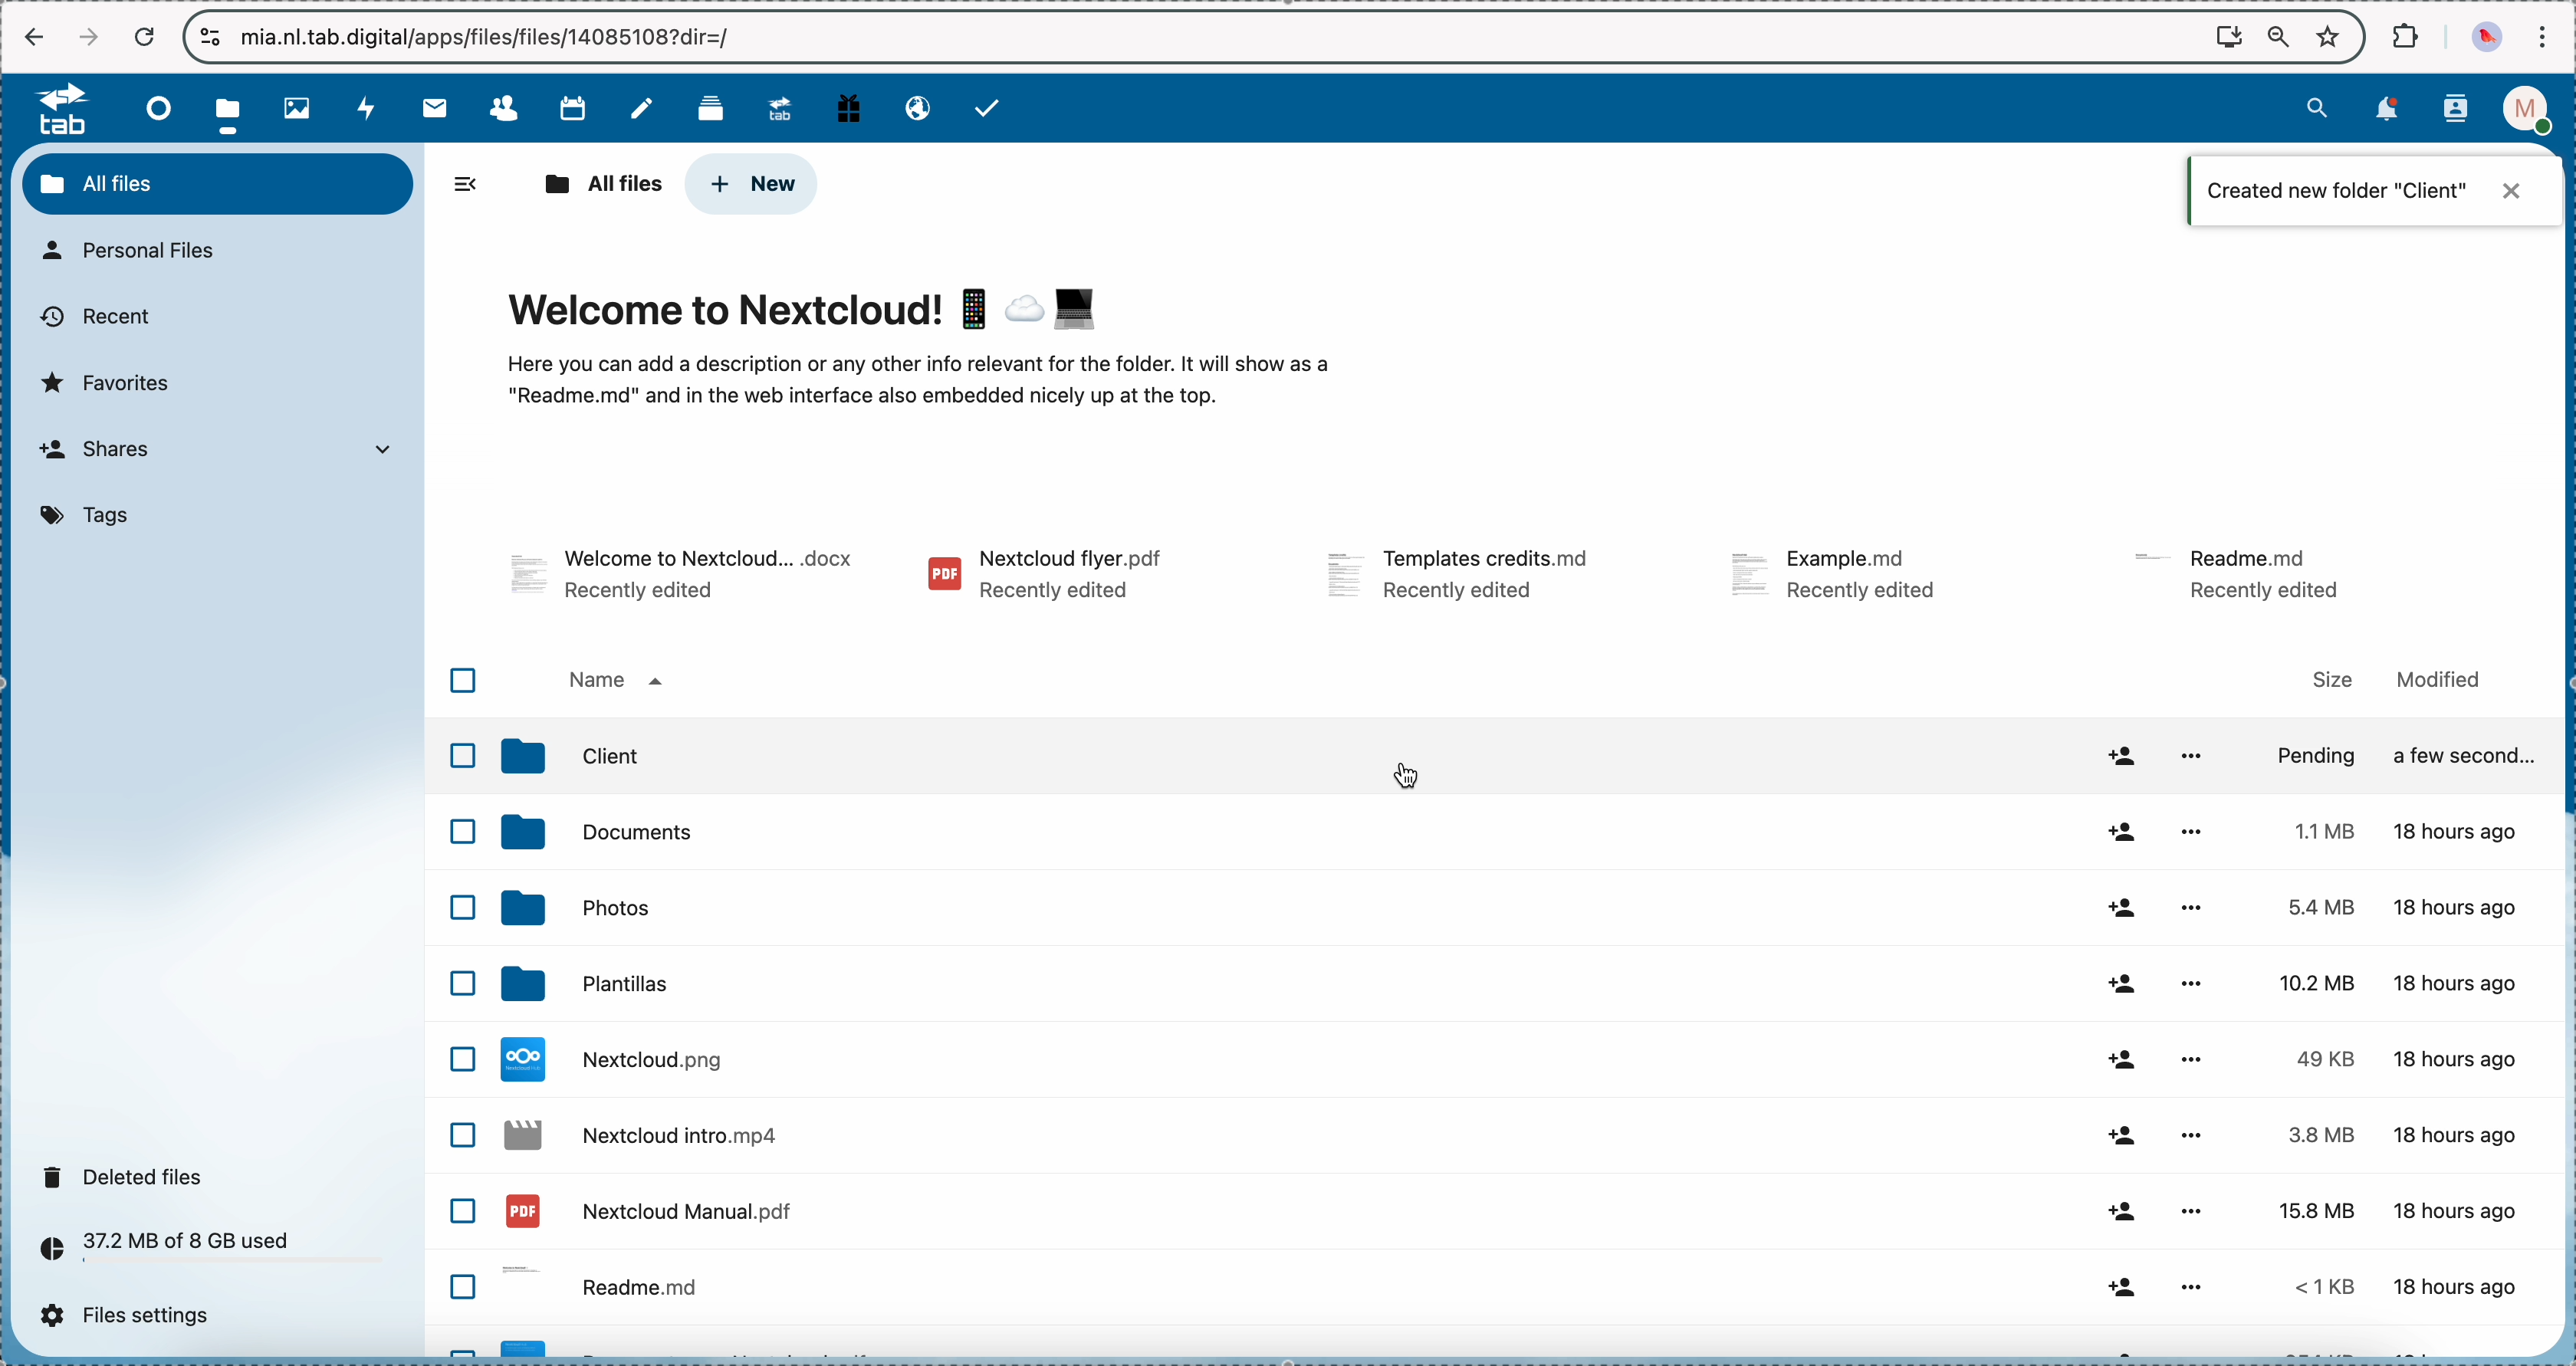 The image size is (2576, 1366). Describe the element at coordinates (990, 108) in the screenshot. I see `tasks` at that location.